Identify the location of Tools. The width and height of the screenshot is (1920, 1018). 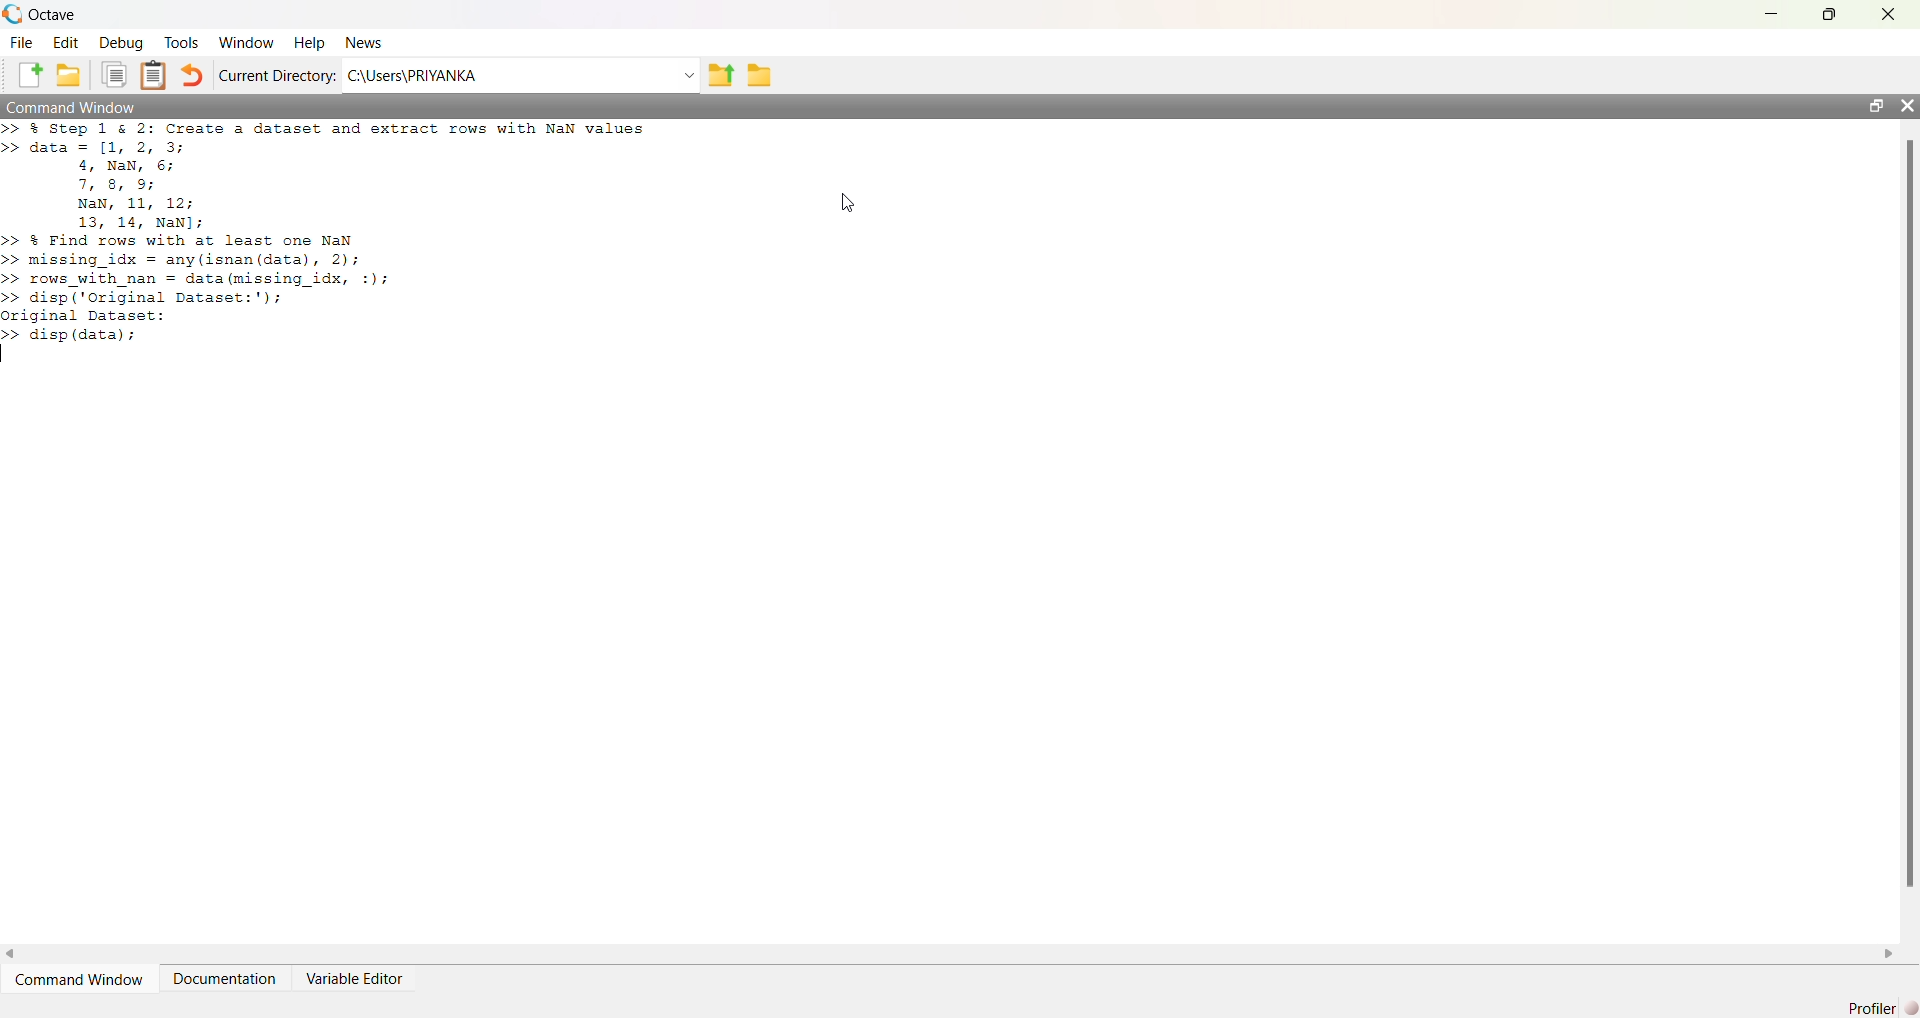
(182, 42).